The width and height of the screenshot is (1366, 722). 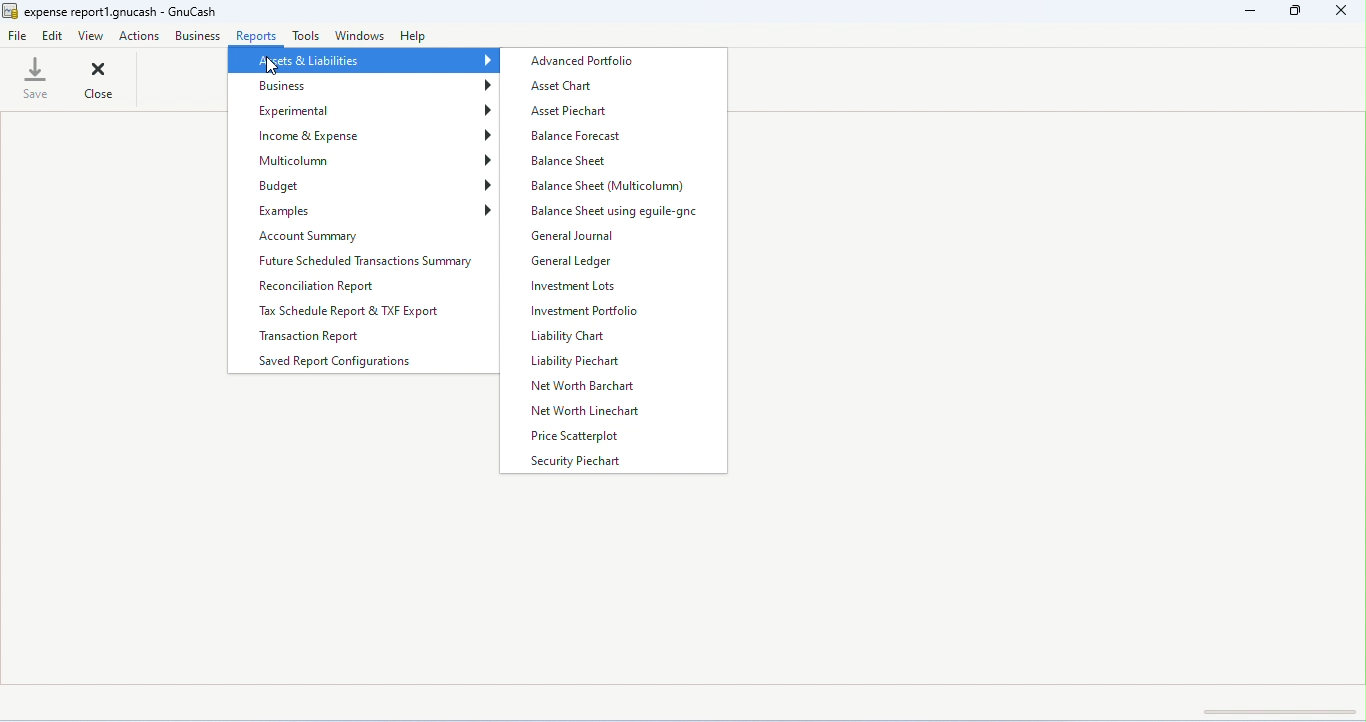 What do you see at coordinates (365, 210) in the screenshot?
I see `examples` at bounding box center [365, 210].